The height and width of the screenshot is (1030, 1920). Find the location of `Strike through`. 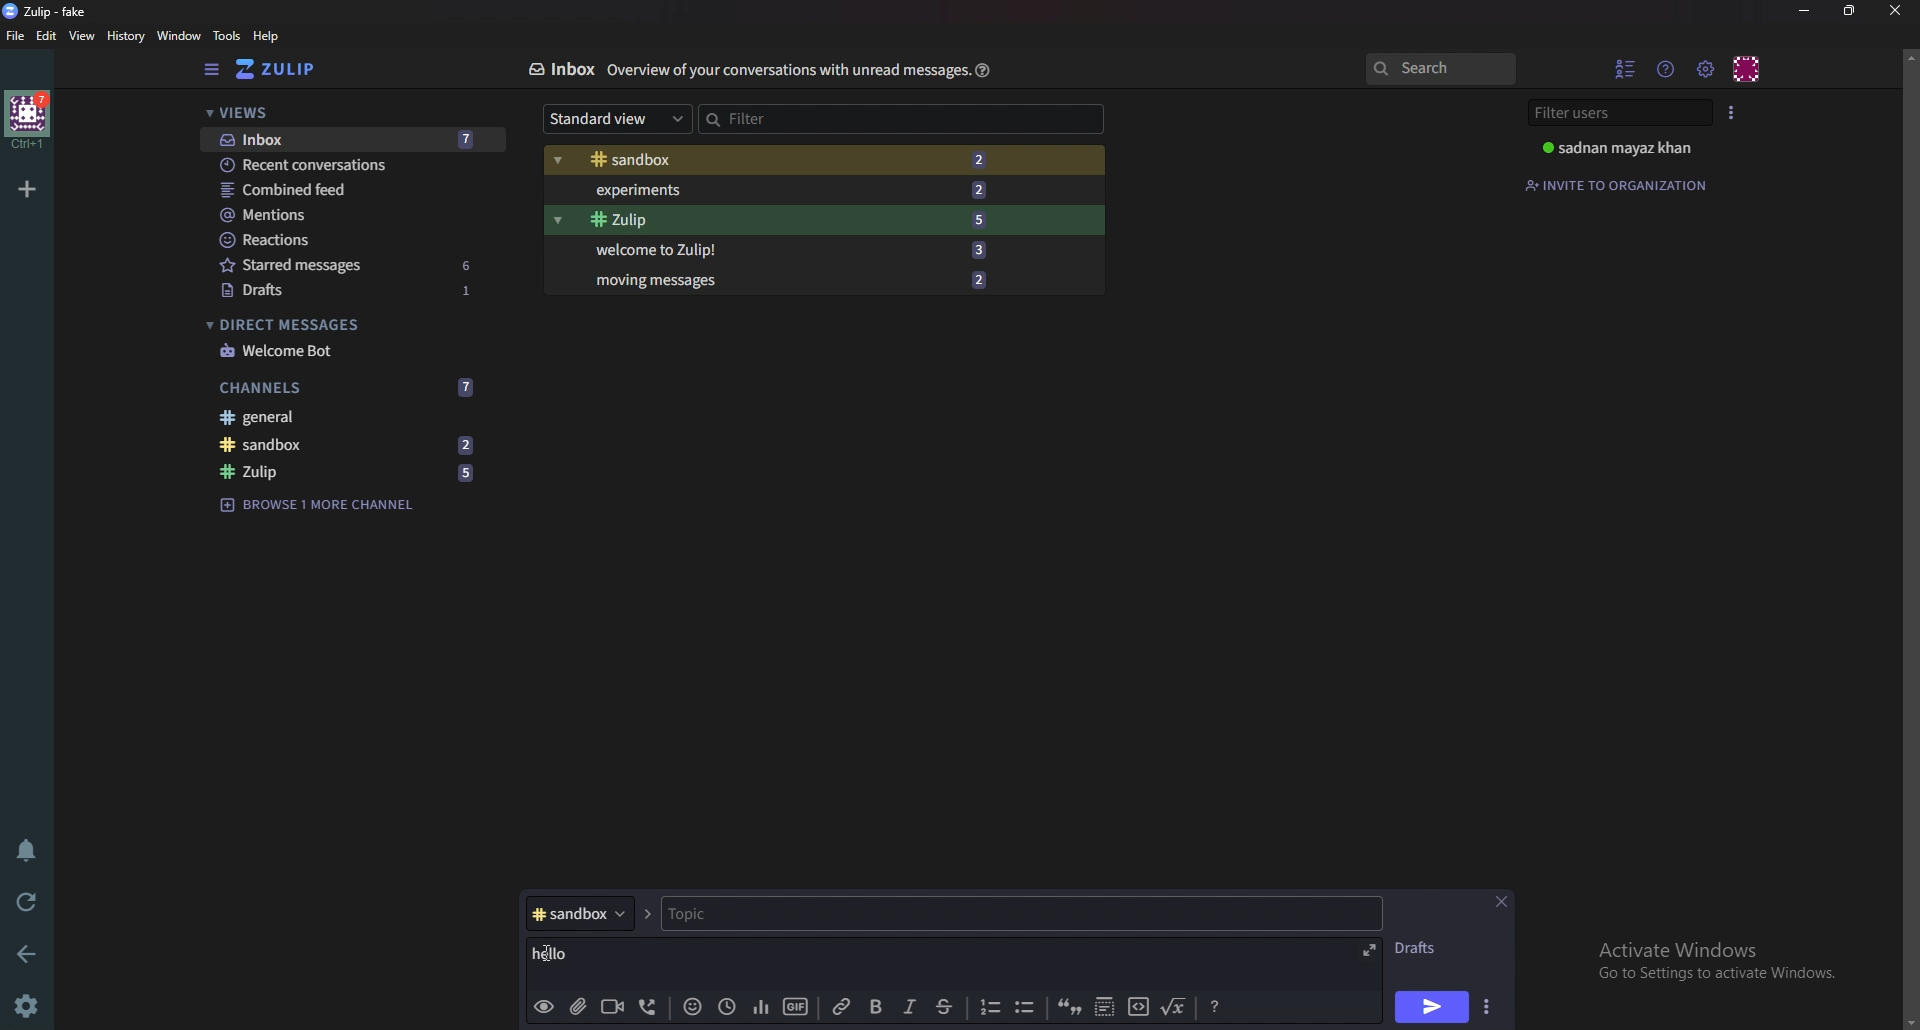

Strike through is located at coordinates (953, 1007).